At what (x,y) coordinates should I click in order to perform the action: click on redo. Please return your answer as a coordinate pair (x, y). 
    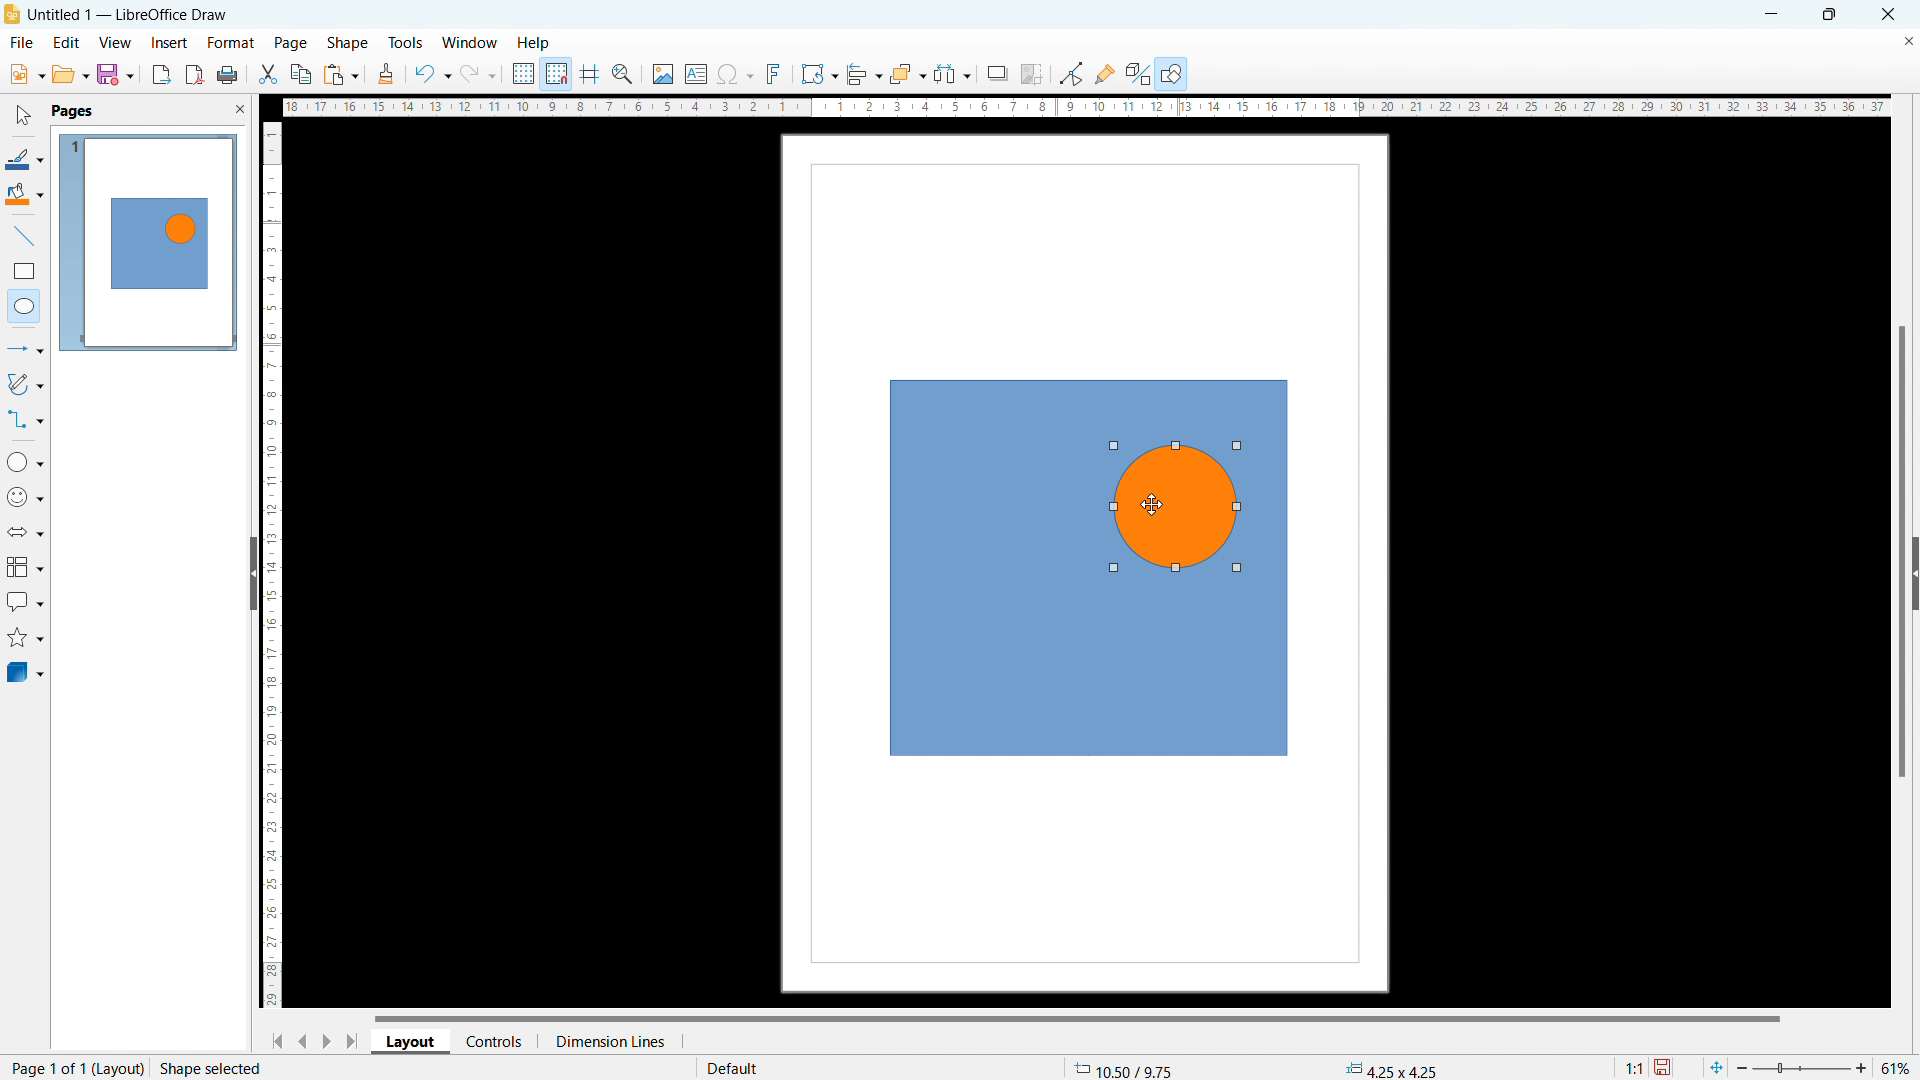
    Looking at the image, I should click on (478, 75).